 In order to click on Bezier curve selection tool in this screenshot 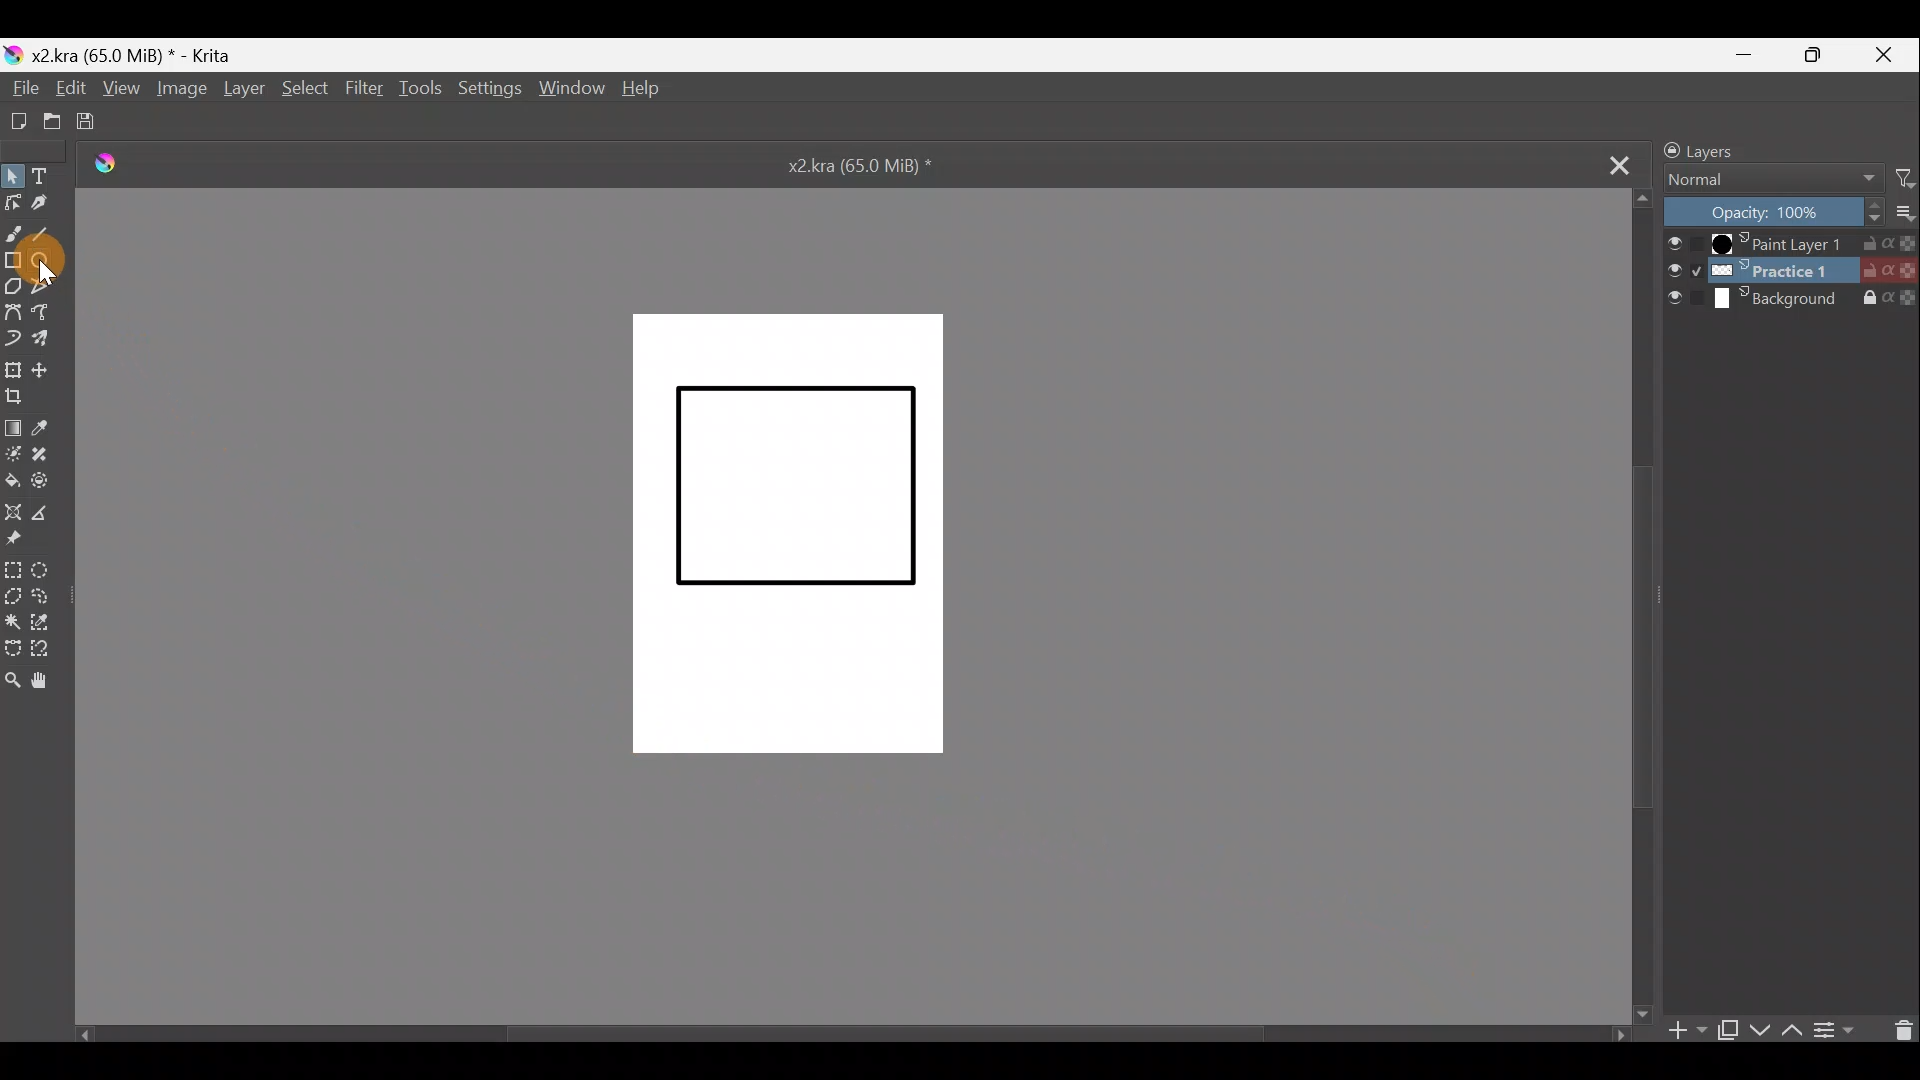, I will do `click(12, 647)`.